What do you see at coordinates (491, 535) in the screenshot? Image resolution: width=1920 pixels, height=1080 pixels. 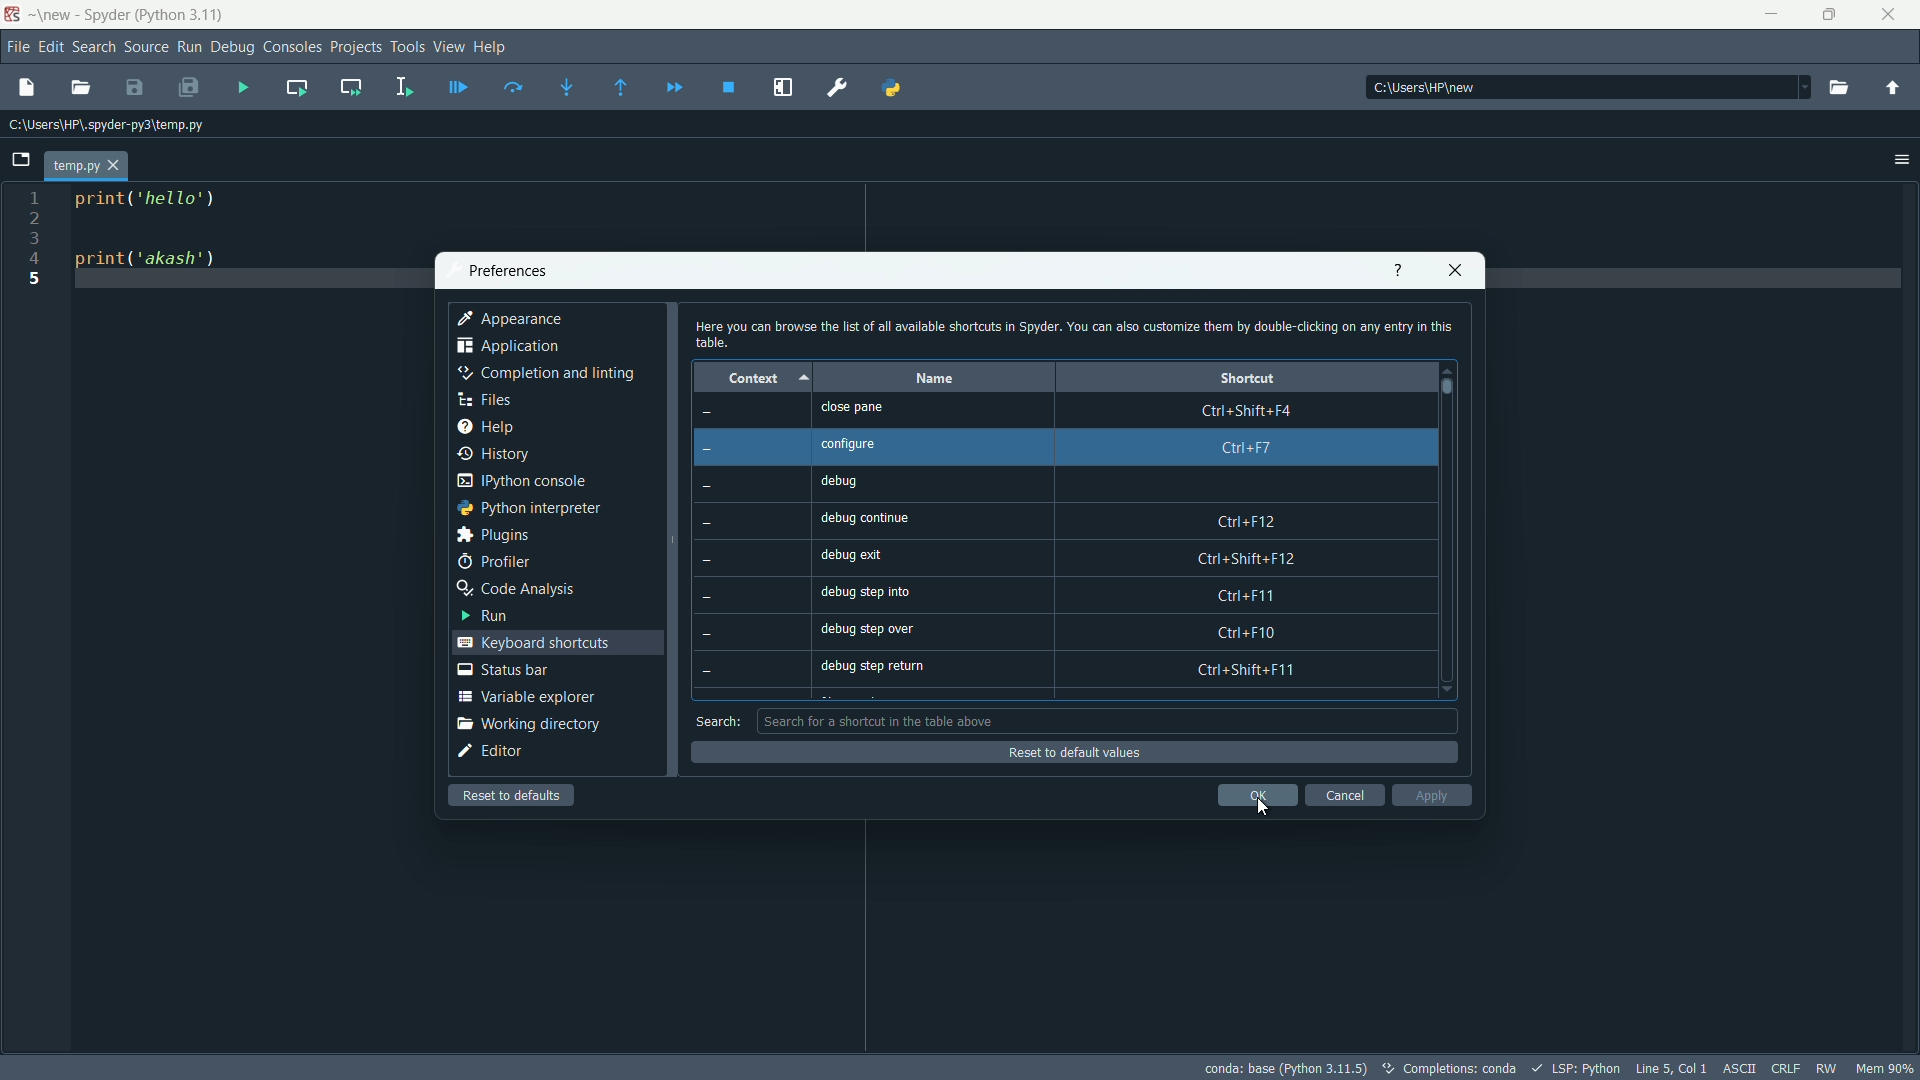 I see `plugins` at bounding box center [491, 535].